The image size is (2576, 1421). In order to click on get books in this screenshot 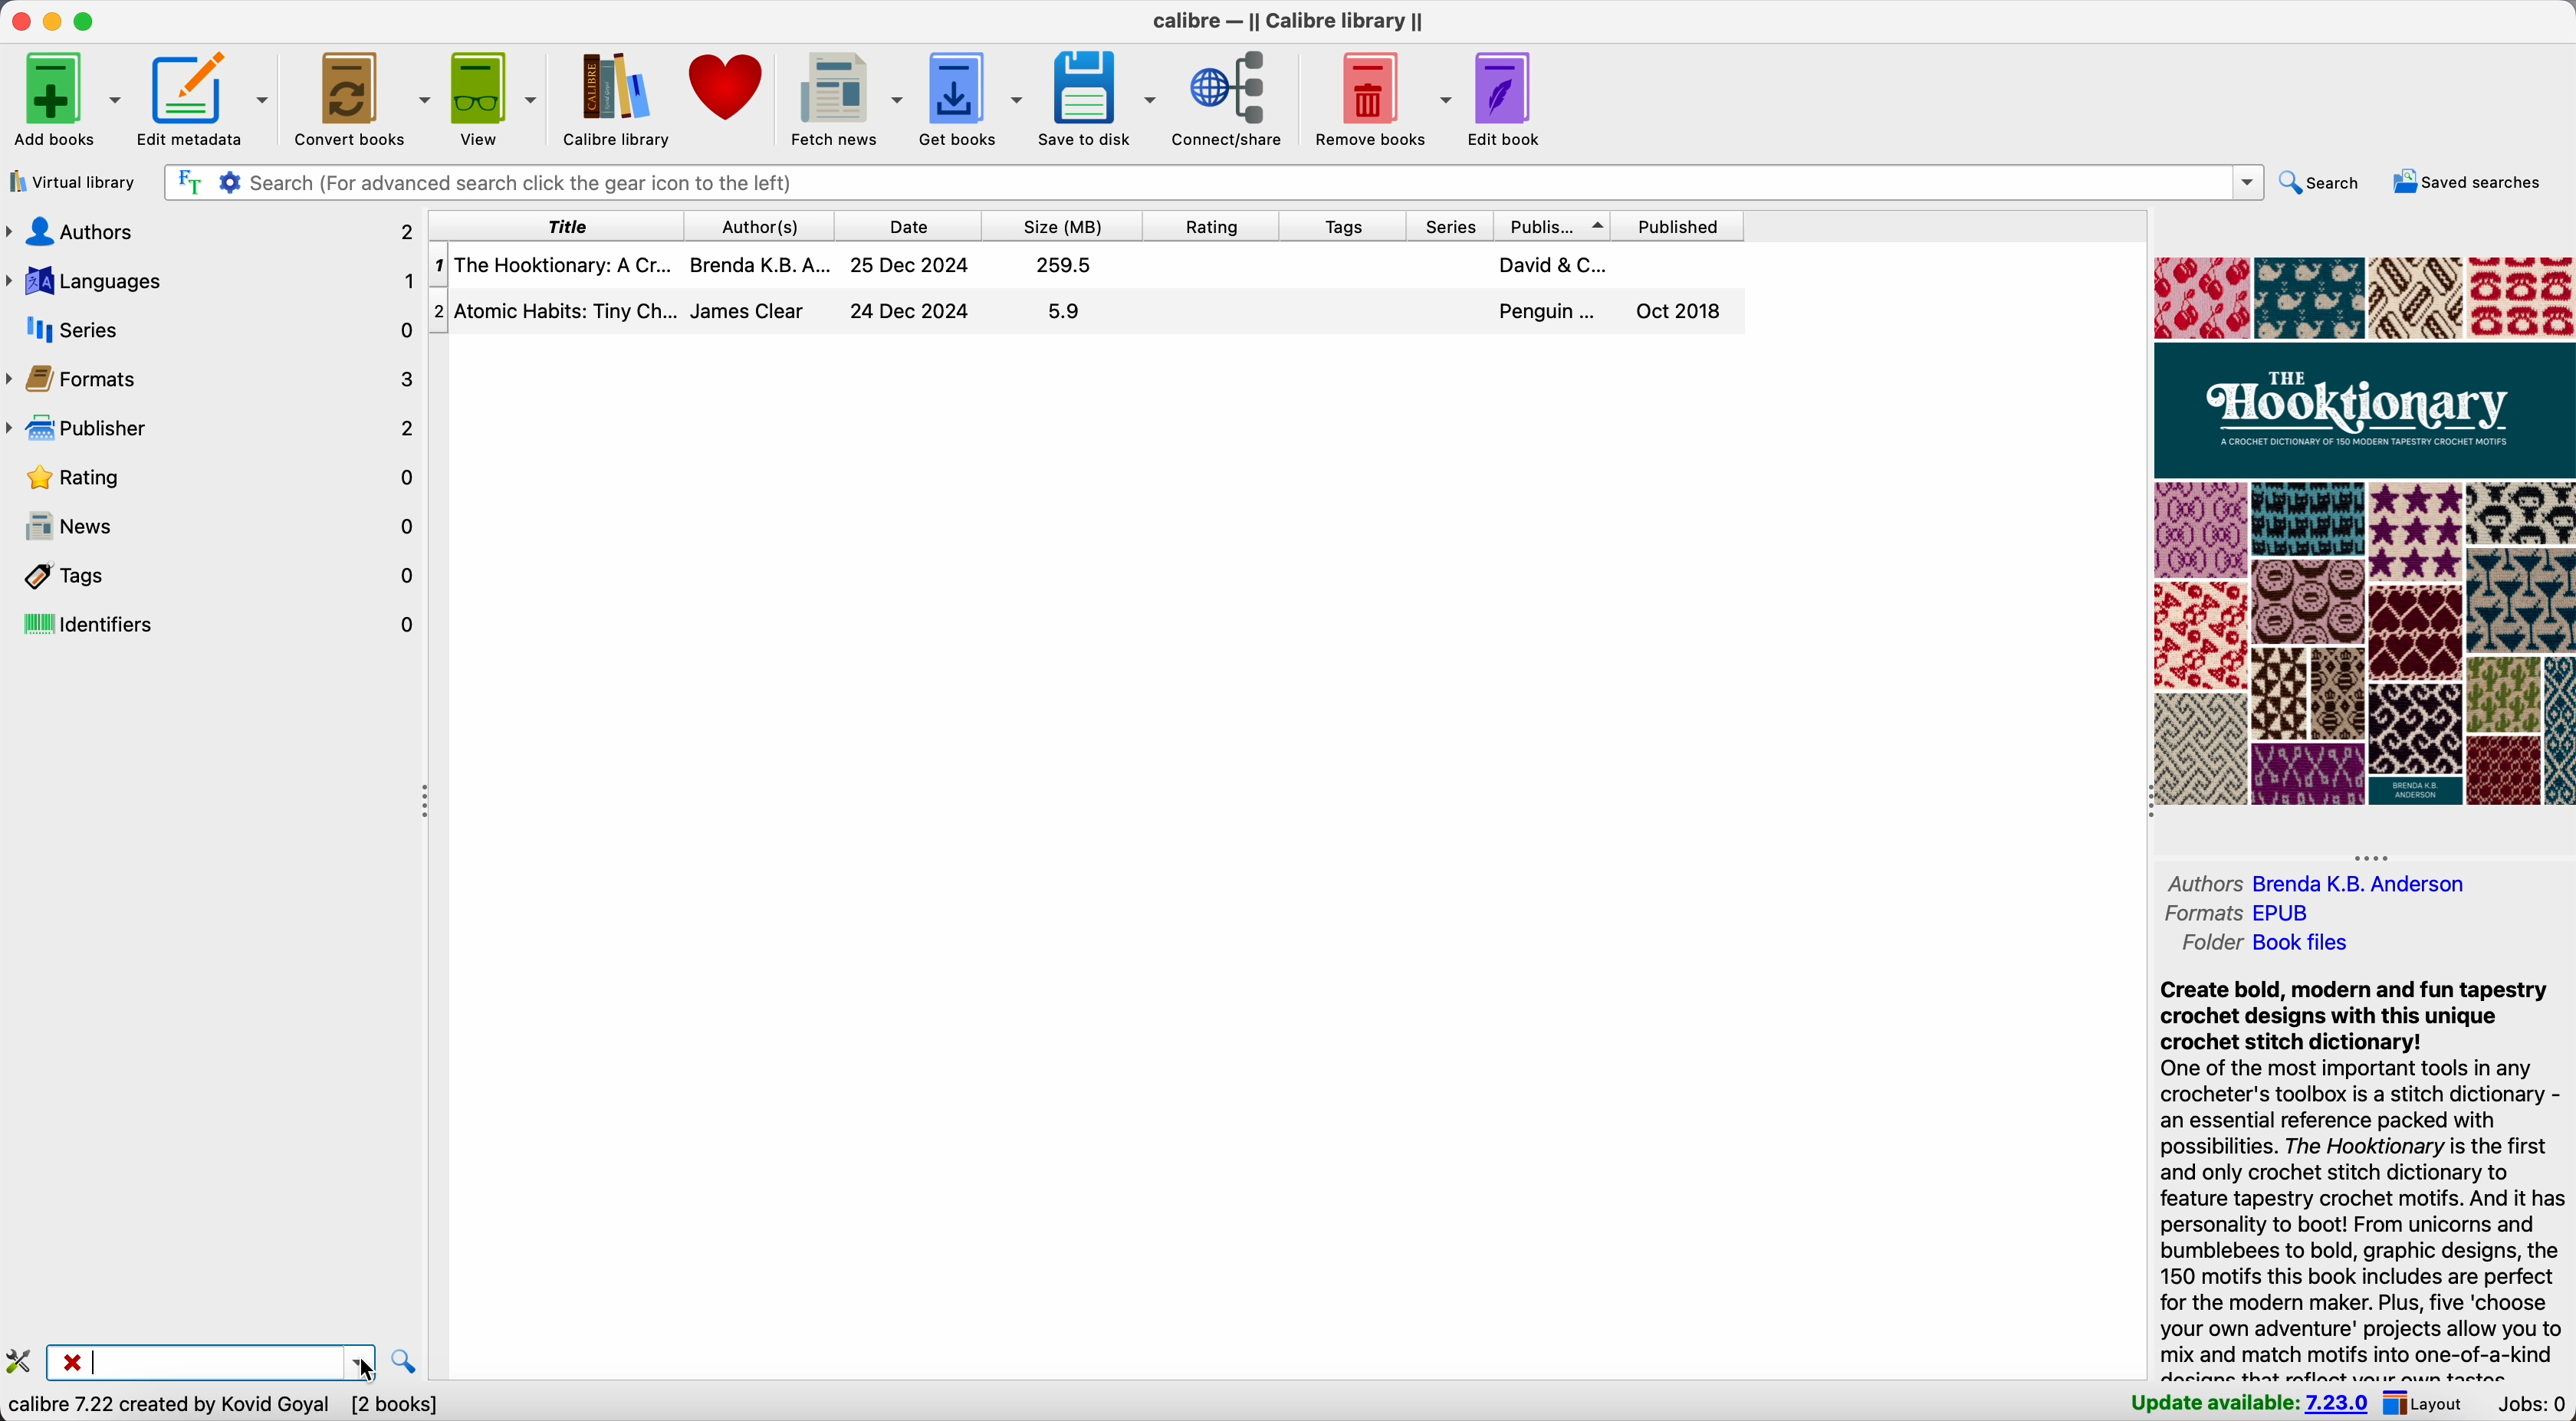, I will do `click(968, 100)`.